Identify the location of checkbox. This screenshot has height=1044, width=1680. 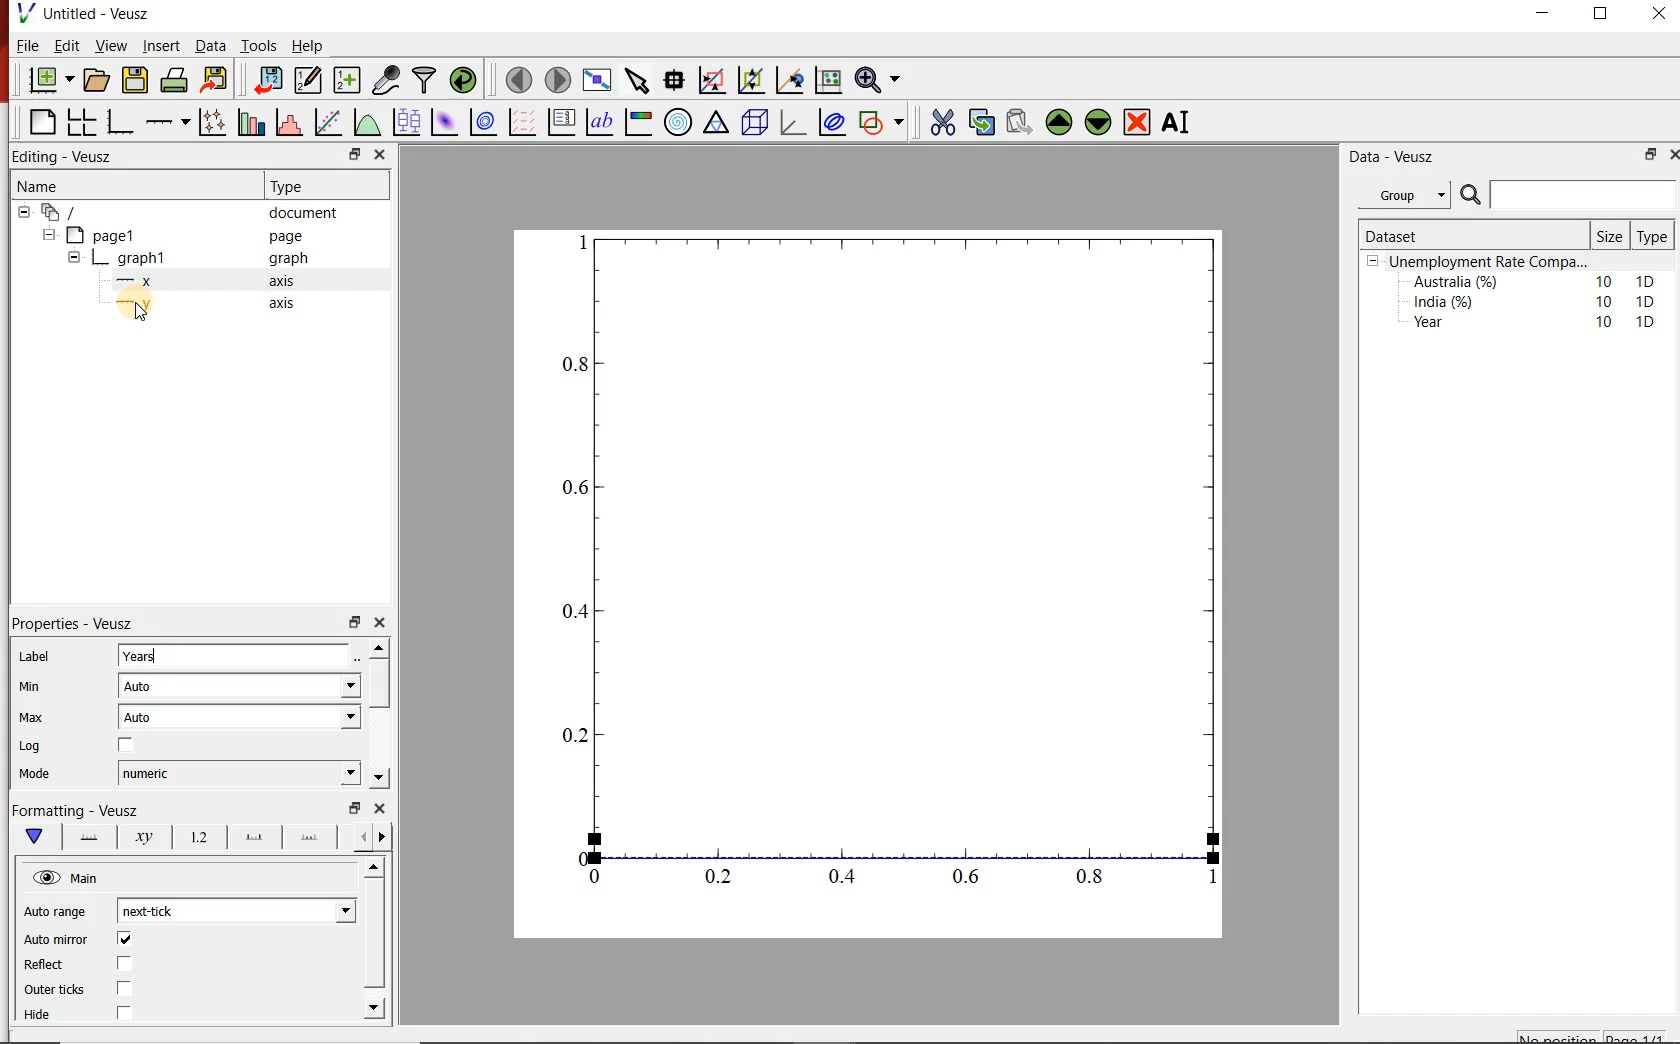
(126, 990).